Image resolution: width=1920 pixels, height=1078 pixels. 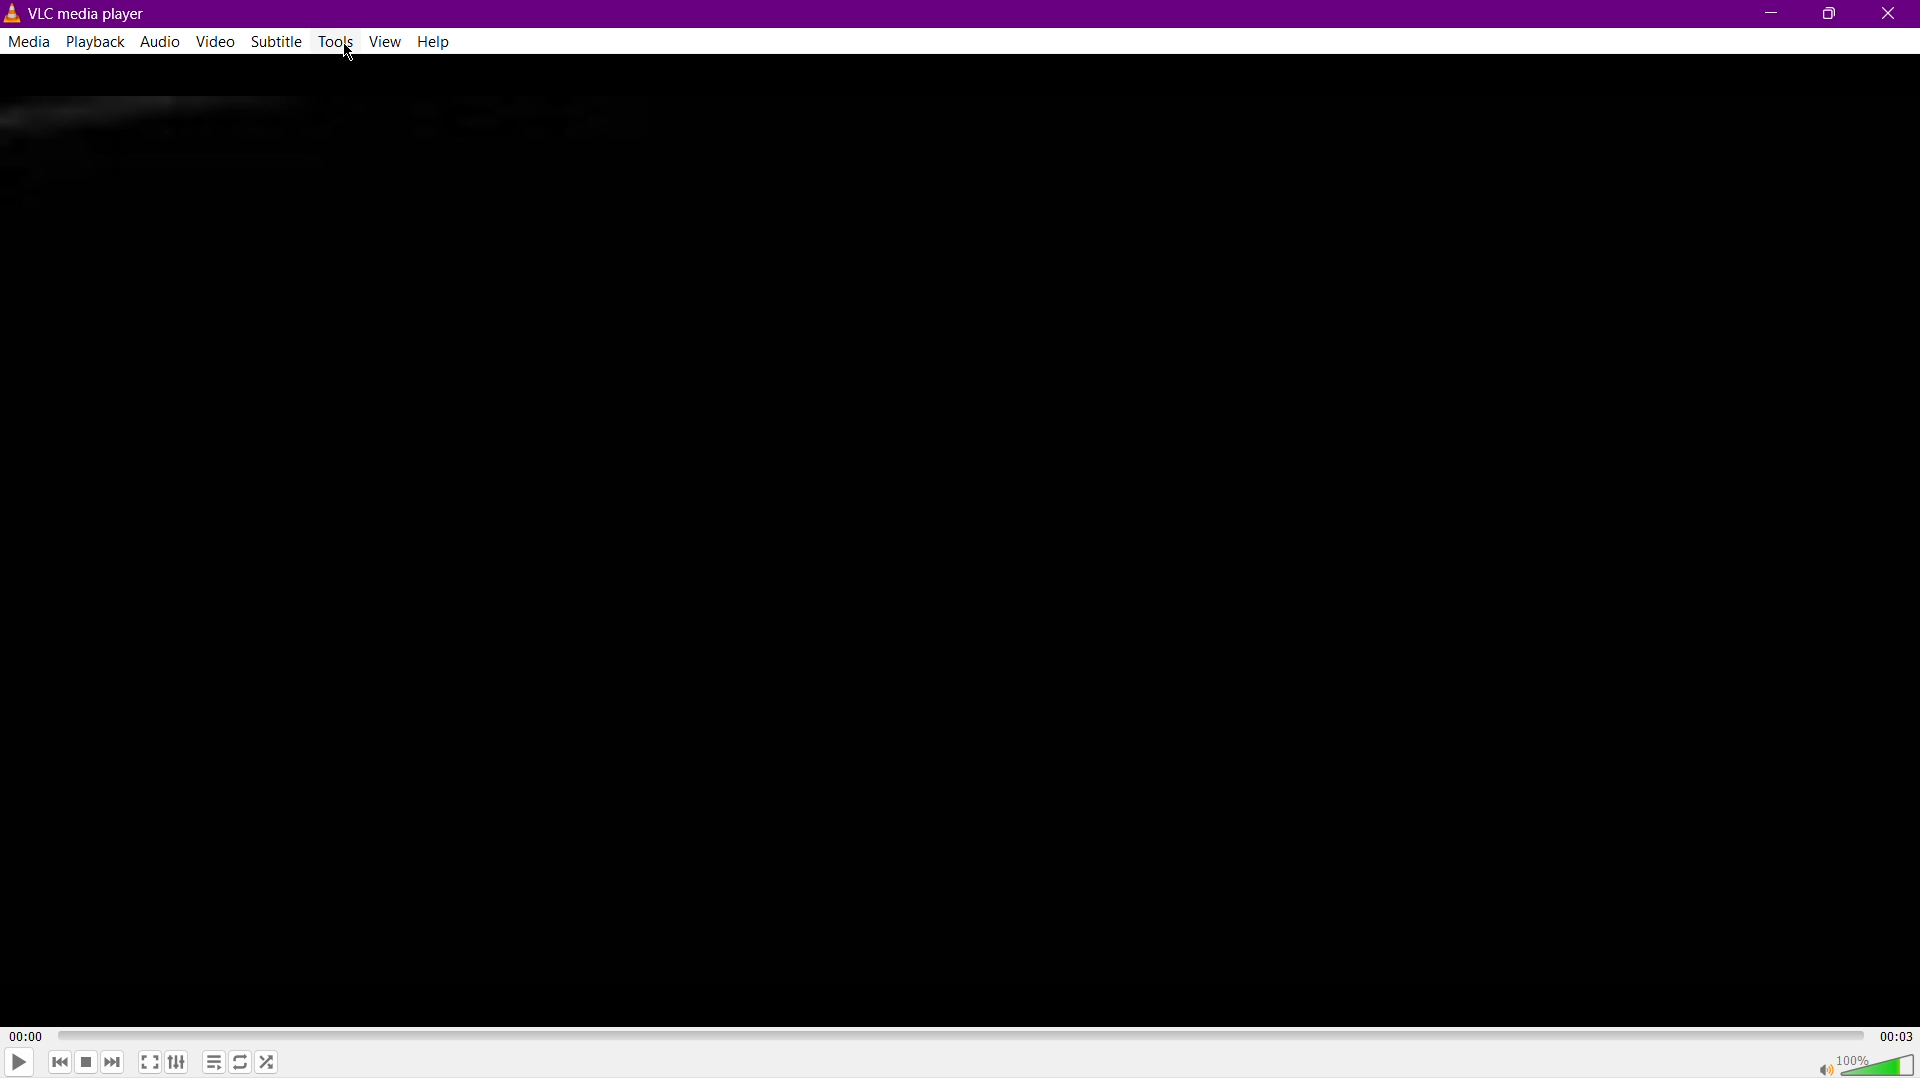 I want to click on Playlist, so click(x=217, y=1062).